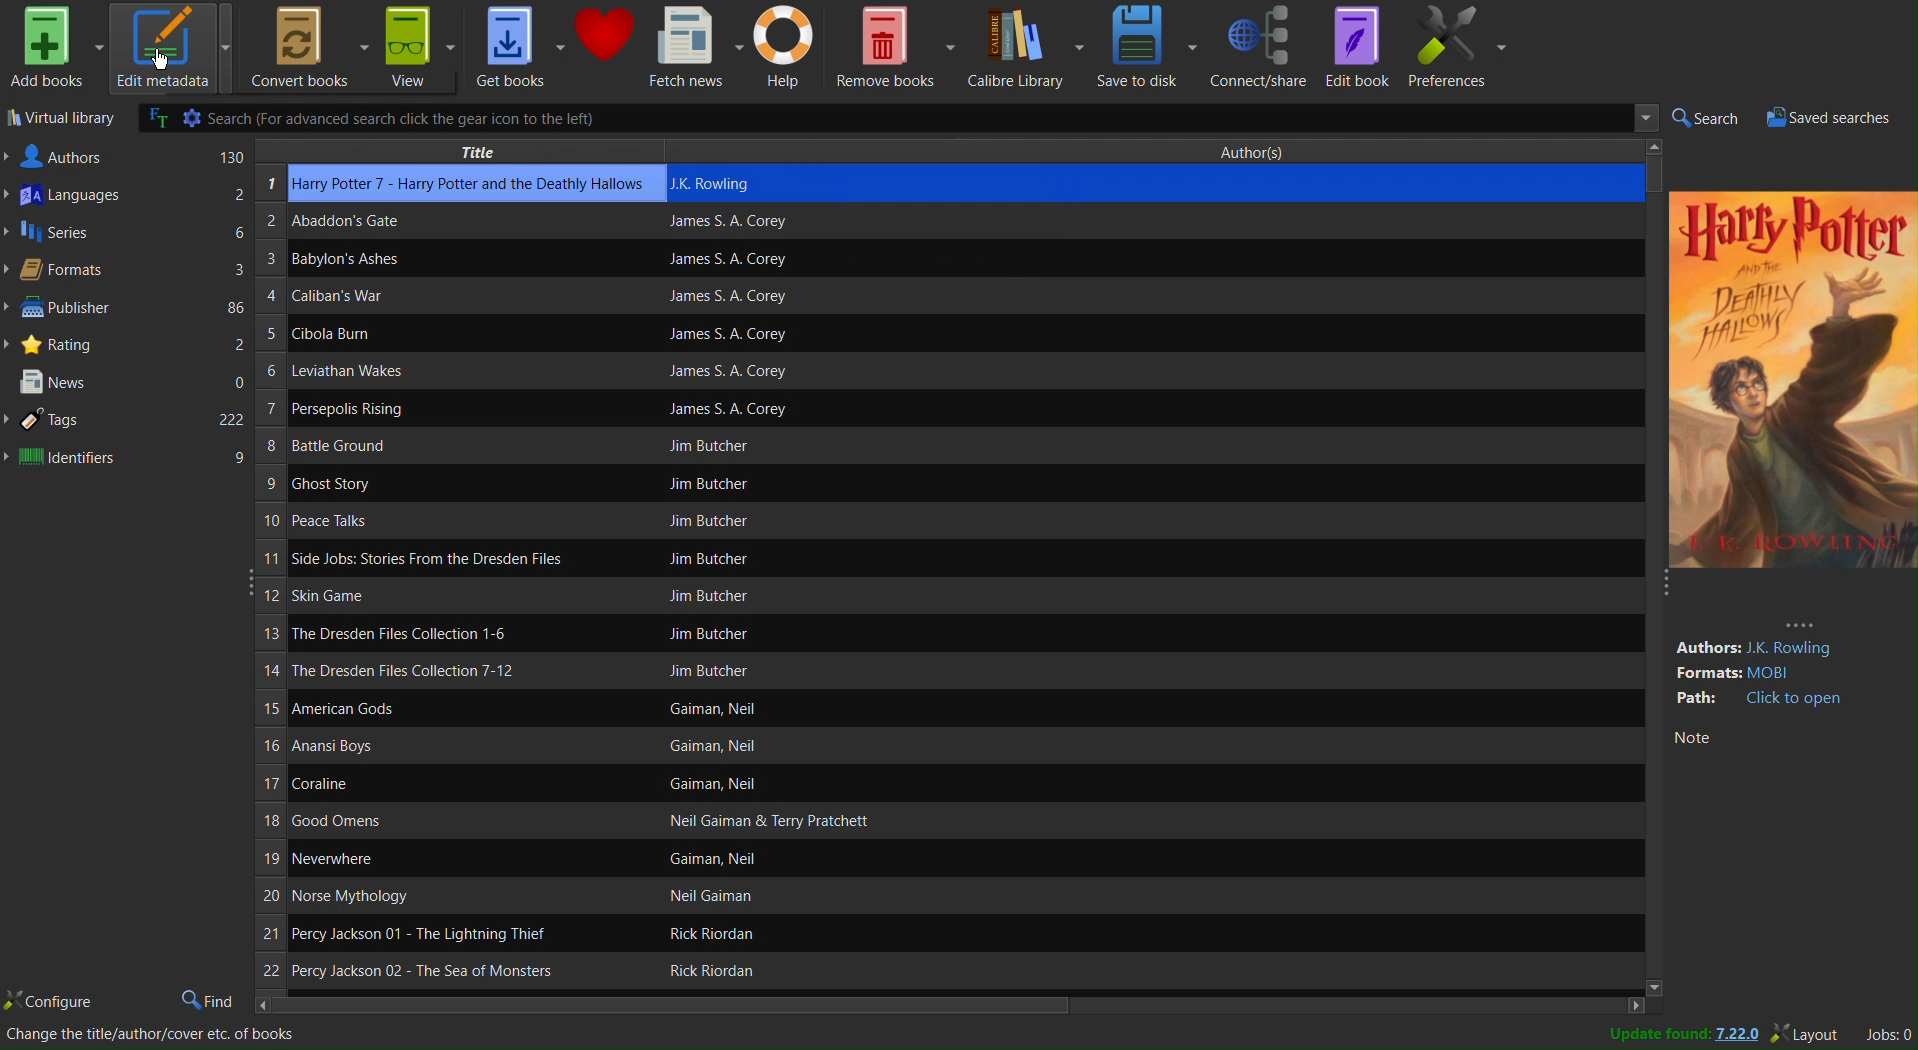  What do you see at coordinates (1773, 741) in the screenshot?
I see `note` at bounding box center [1773, 741].